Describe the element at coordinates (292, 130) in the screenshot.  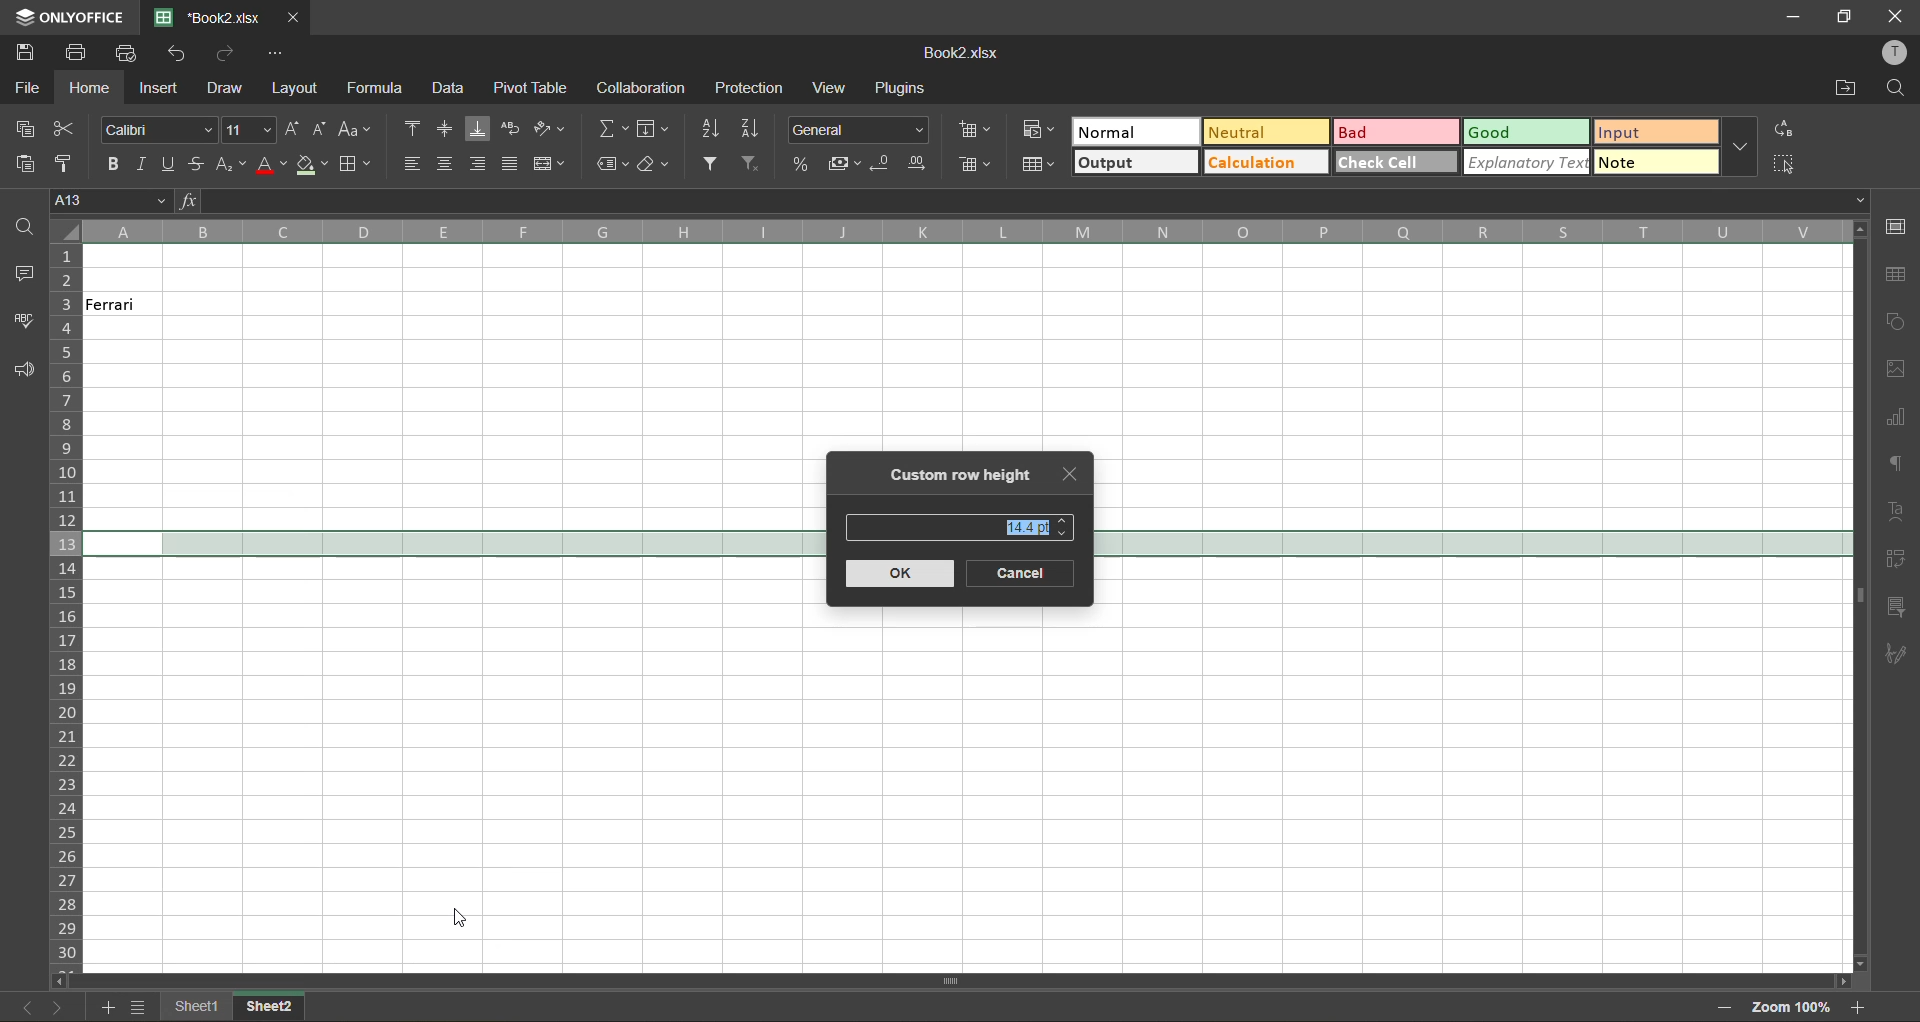
I see `increment size` at that location.